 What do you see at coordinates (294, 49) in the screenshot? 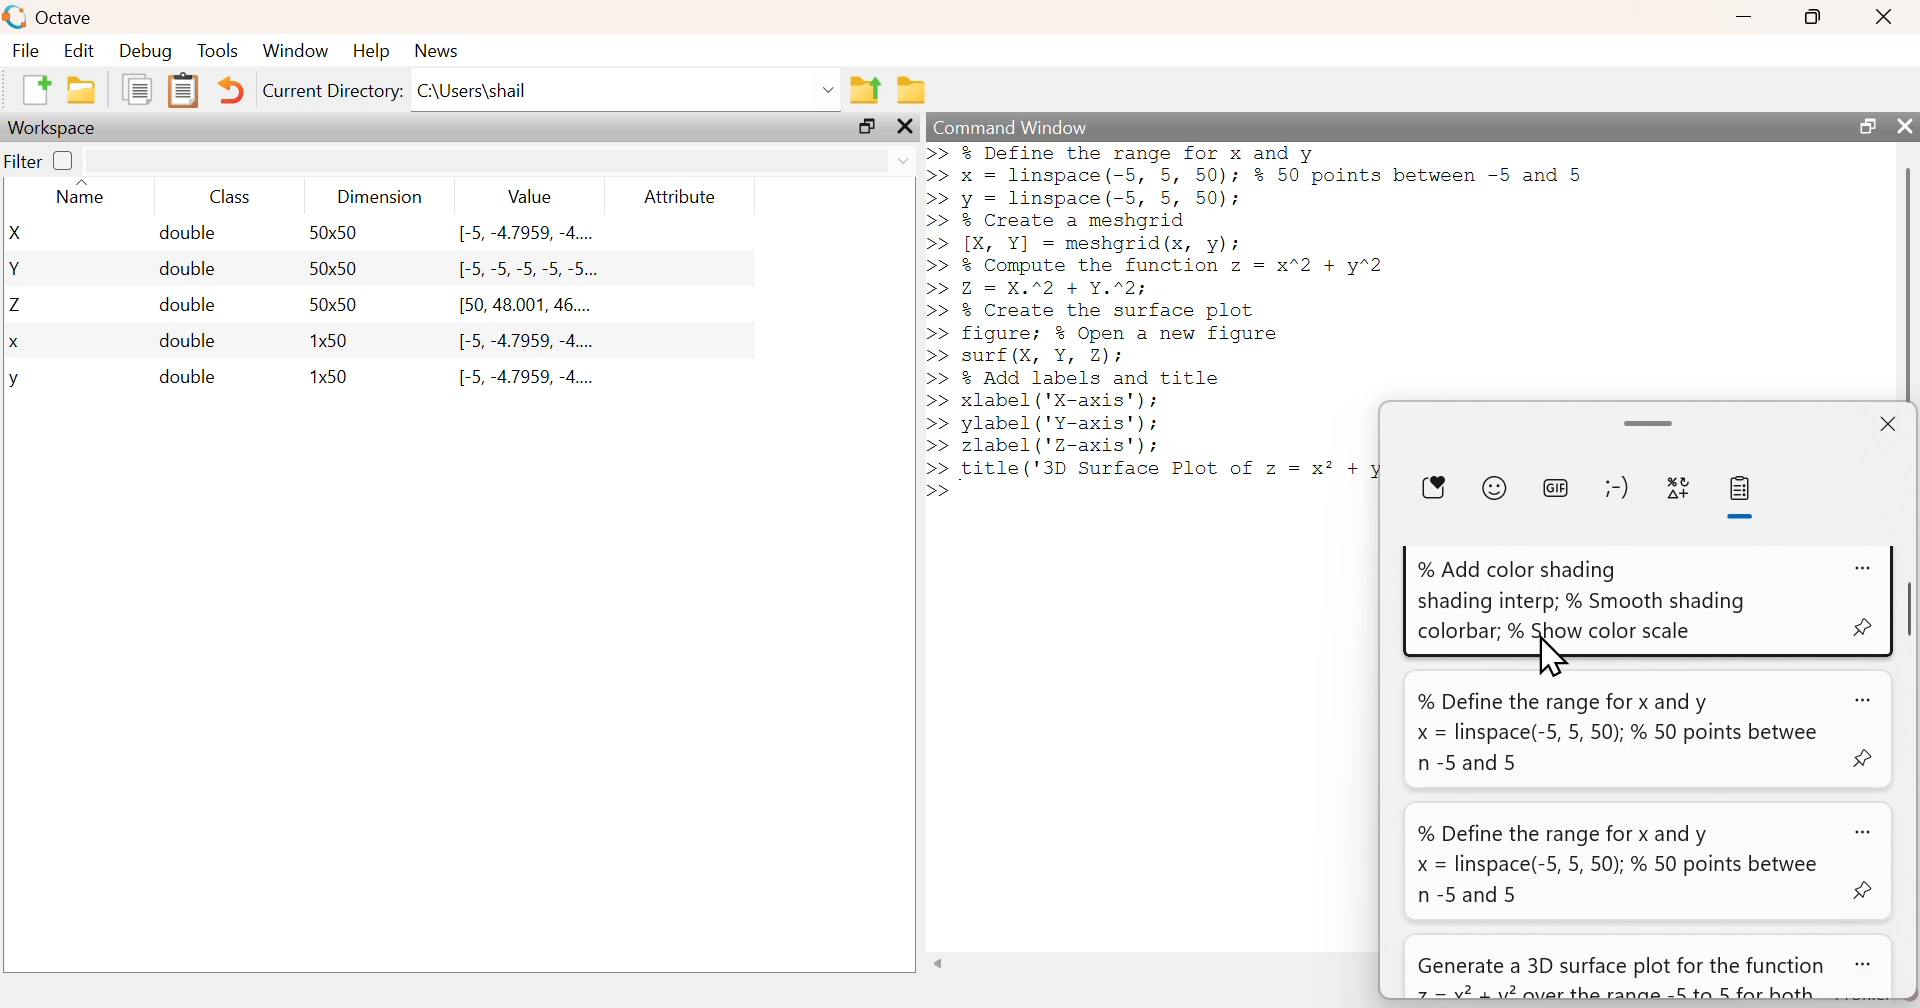
I see `Window` at bounding box center [294, 49].